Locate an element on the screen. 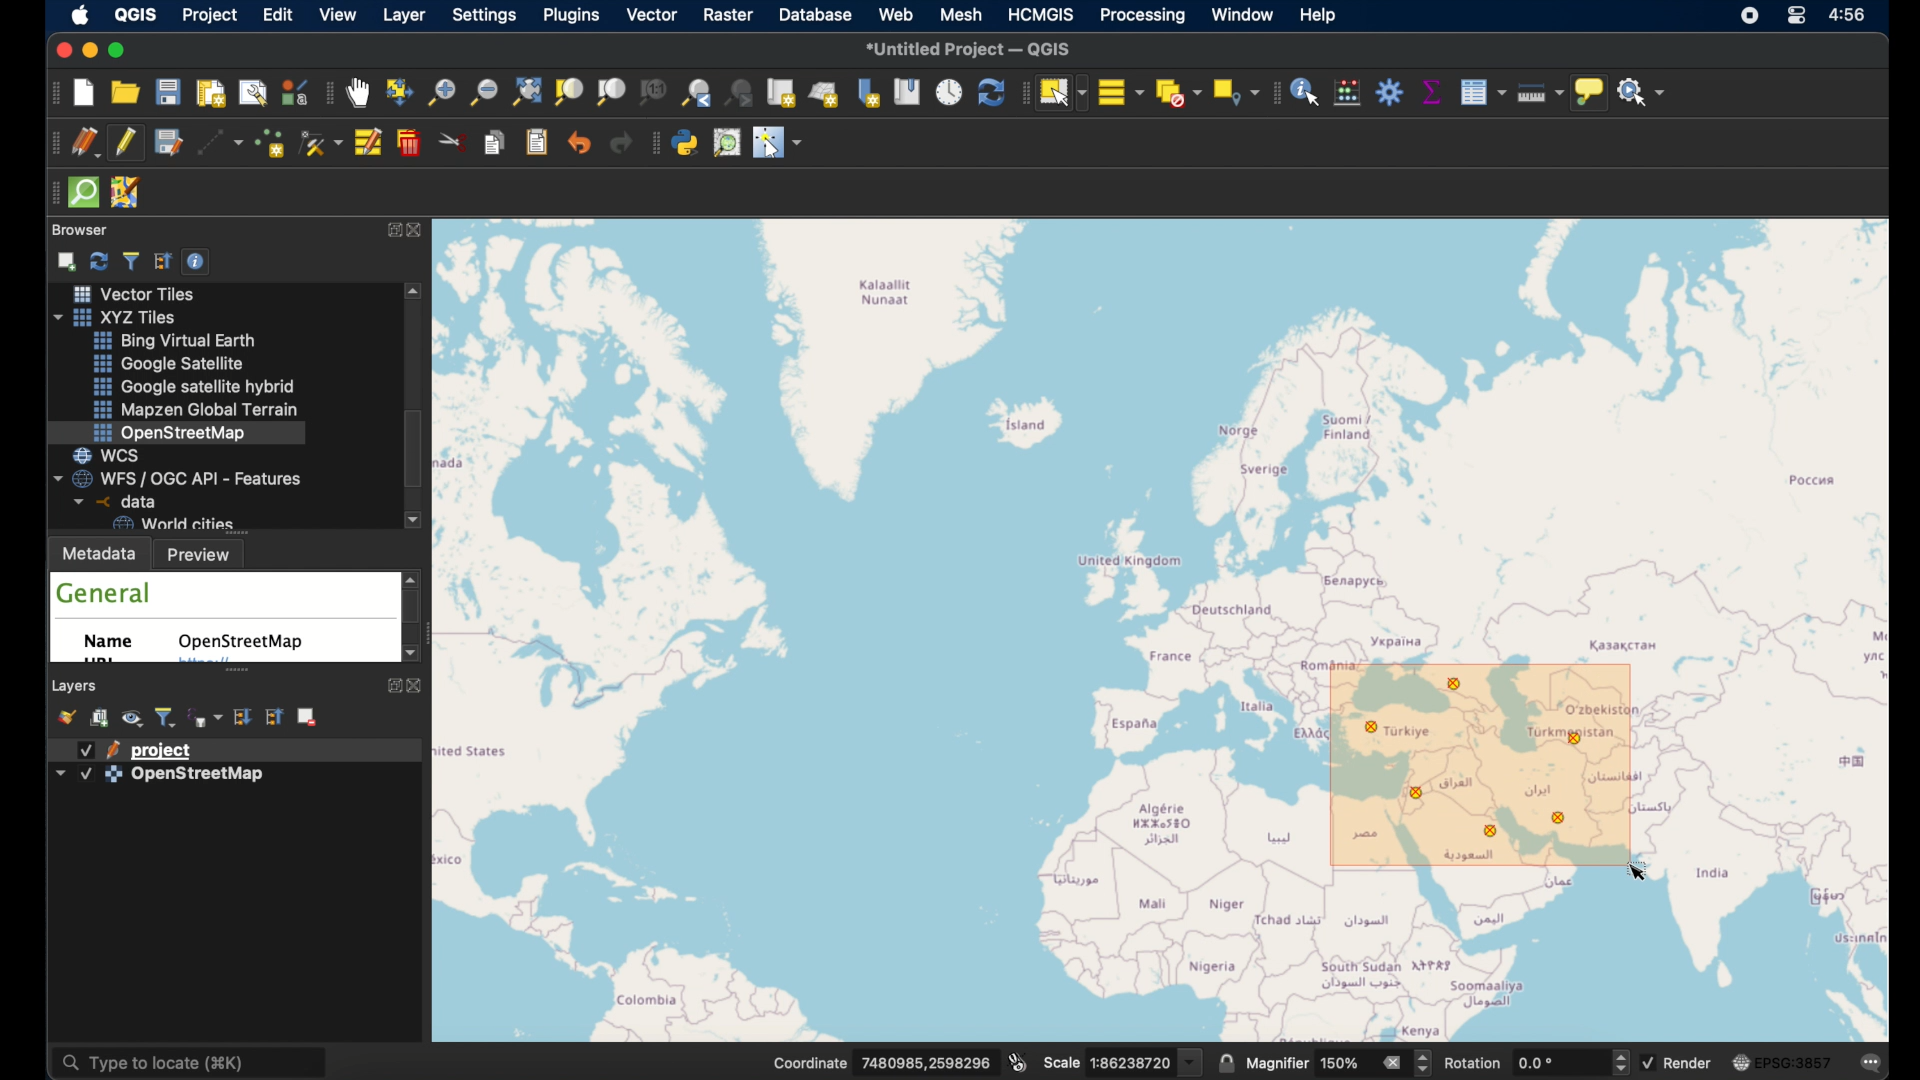  filter legend is located at coordinates (167, 717).